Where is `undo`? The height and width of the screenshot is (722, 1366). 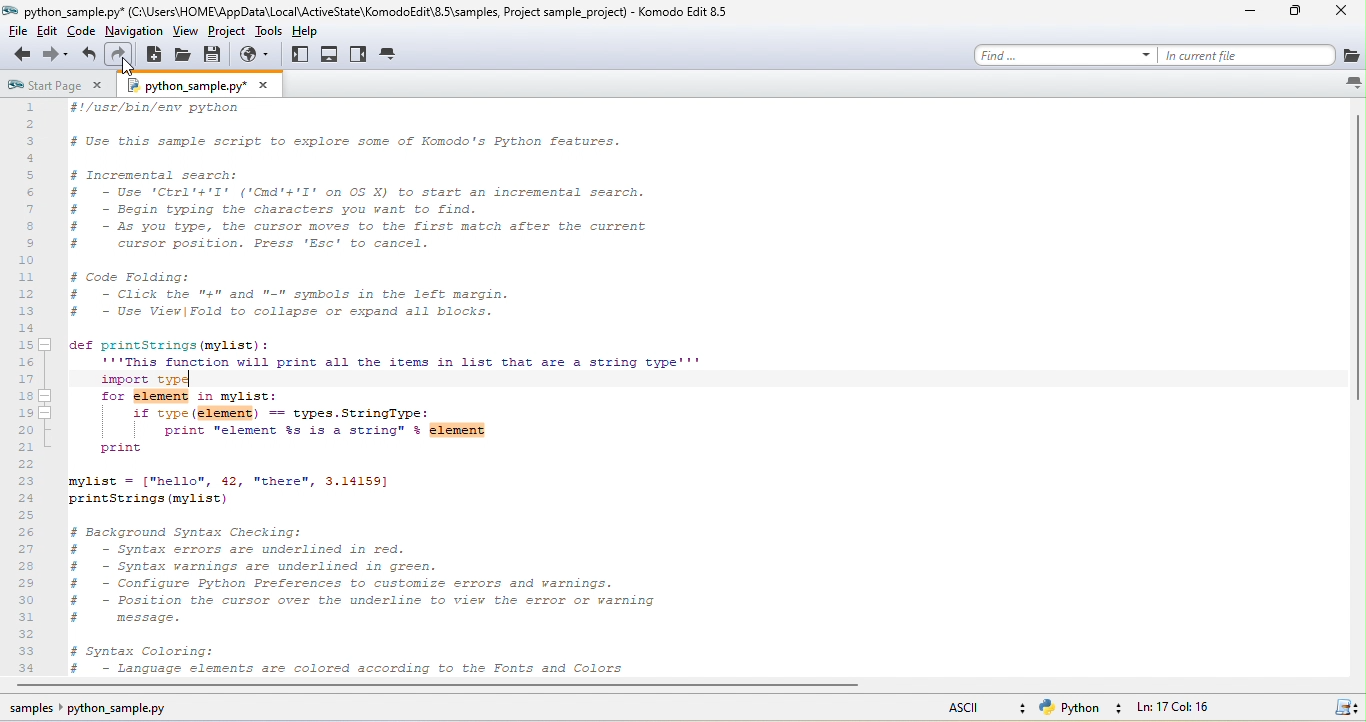
undo is located at coordinates (90, 55).